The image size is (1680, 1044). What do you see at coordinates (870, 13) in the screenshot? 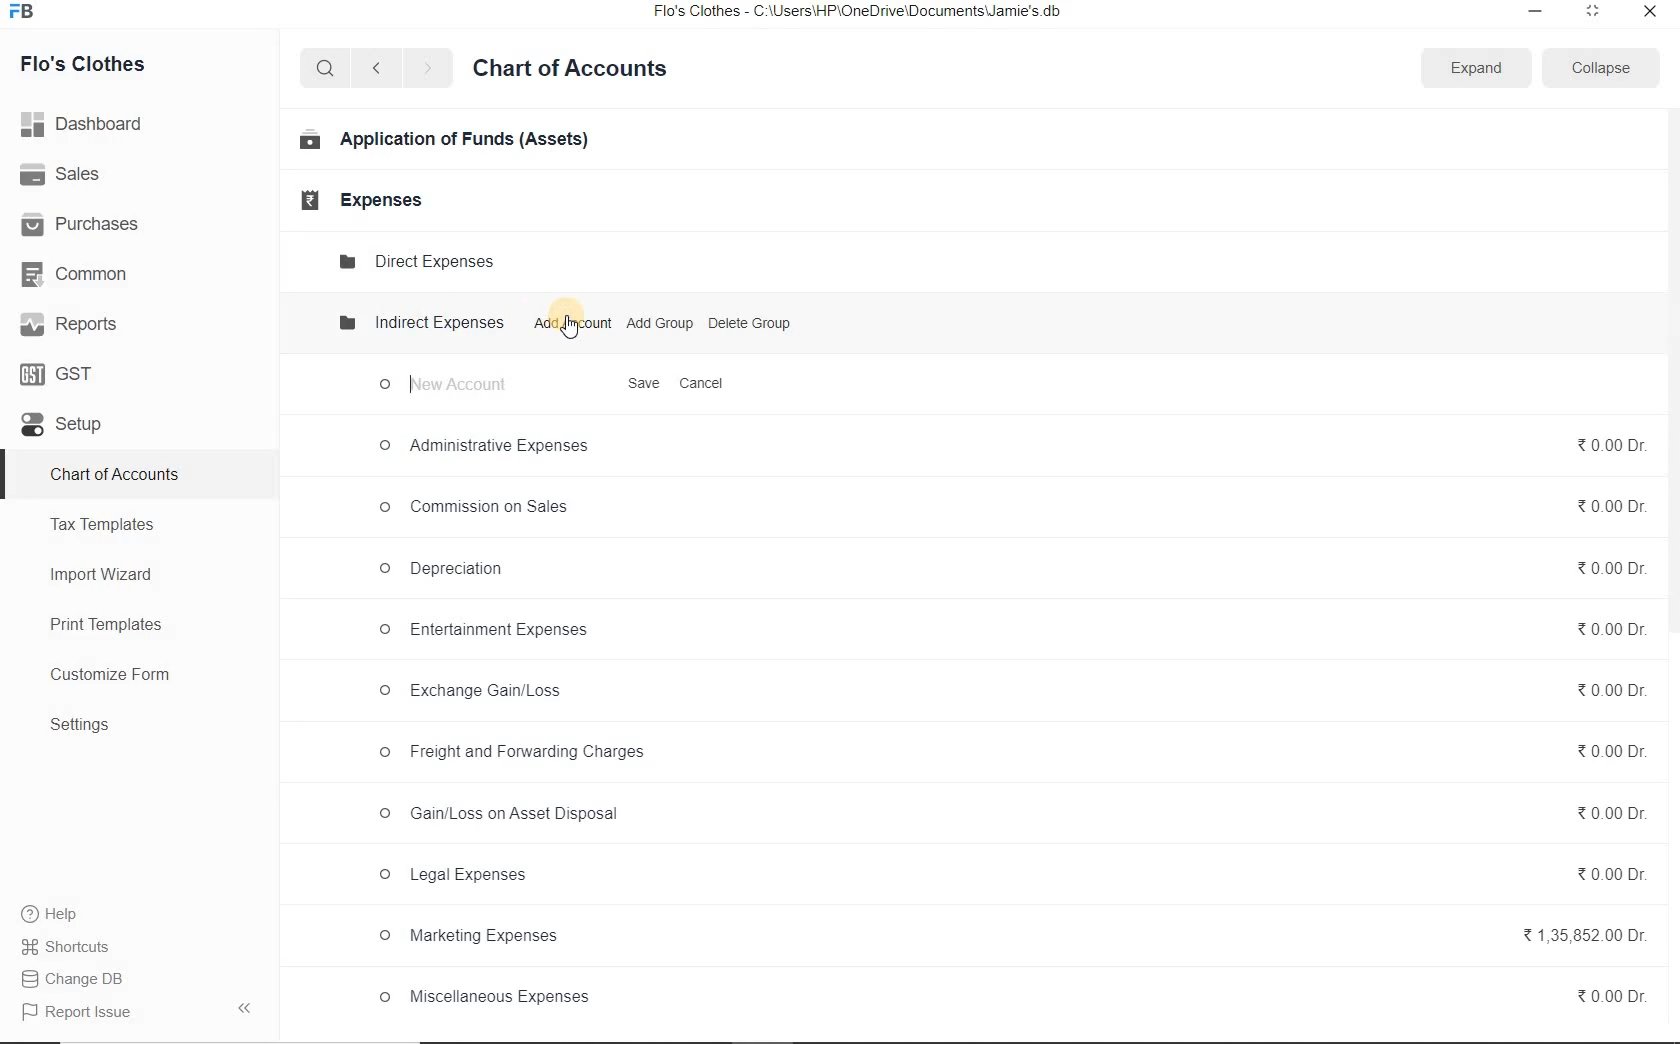
I see `Flo's Clothes - C:\Users\HP\OneDrive\Documents\Jamie's db` at bounding box center [870, 13].